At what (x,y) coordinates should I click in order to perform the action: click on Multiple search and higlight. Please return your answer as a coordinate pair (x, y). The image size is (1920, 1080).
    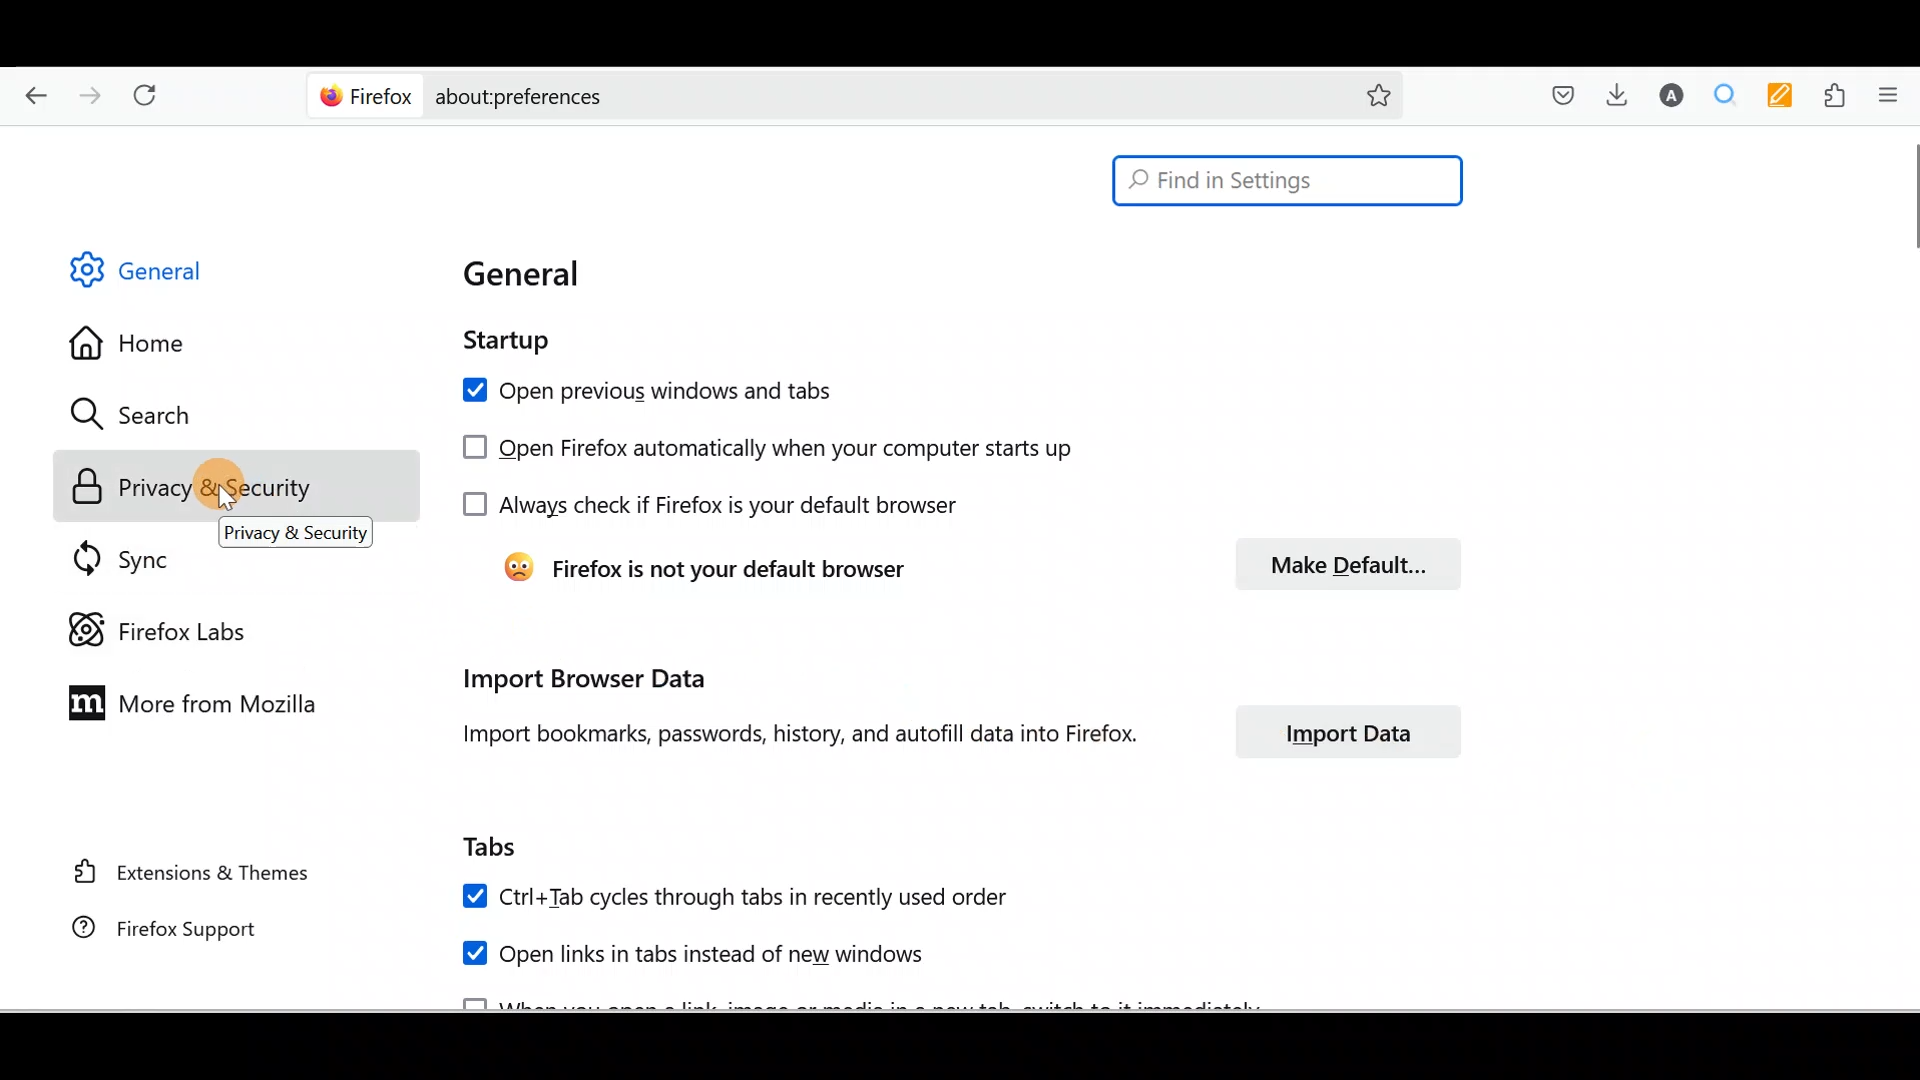
    Looking at the image, I should click on (1724, 94).